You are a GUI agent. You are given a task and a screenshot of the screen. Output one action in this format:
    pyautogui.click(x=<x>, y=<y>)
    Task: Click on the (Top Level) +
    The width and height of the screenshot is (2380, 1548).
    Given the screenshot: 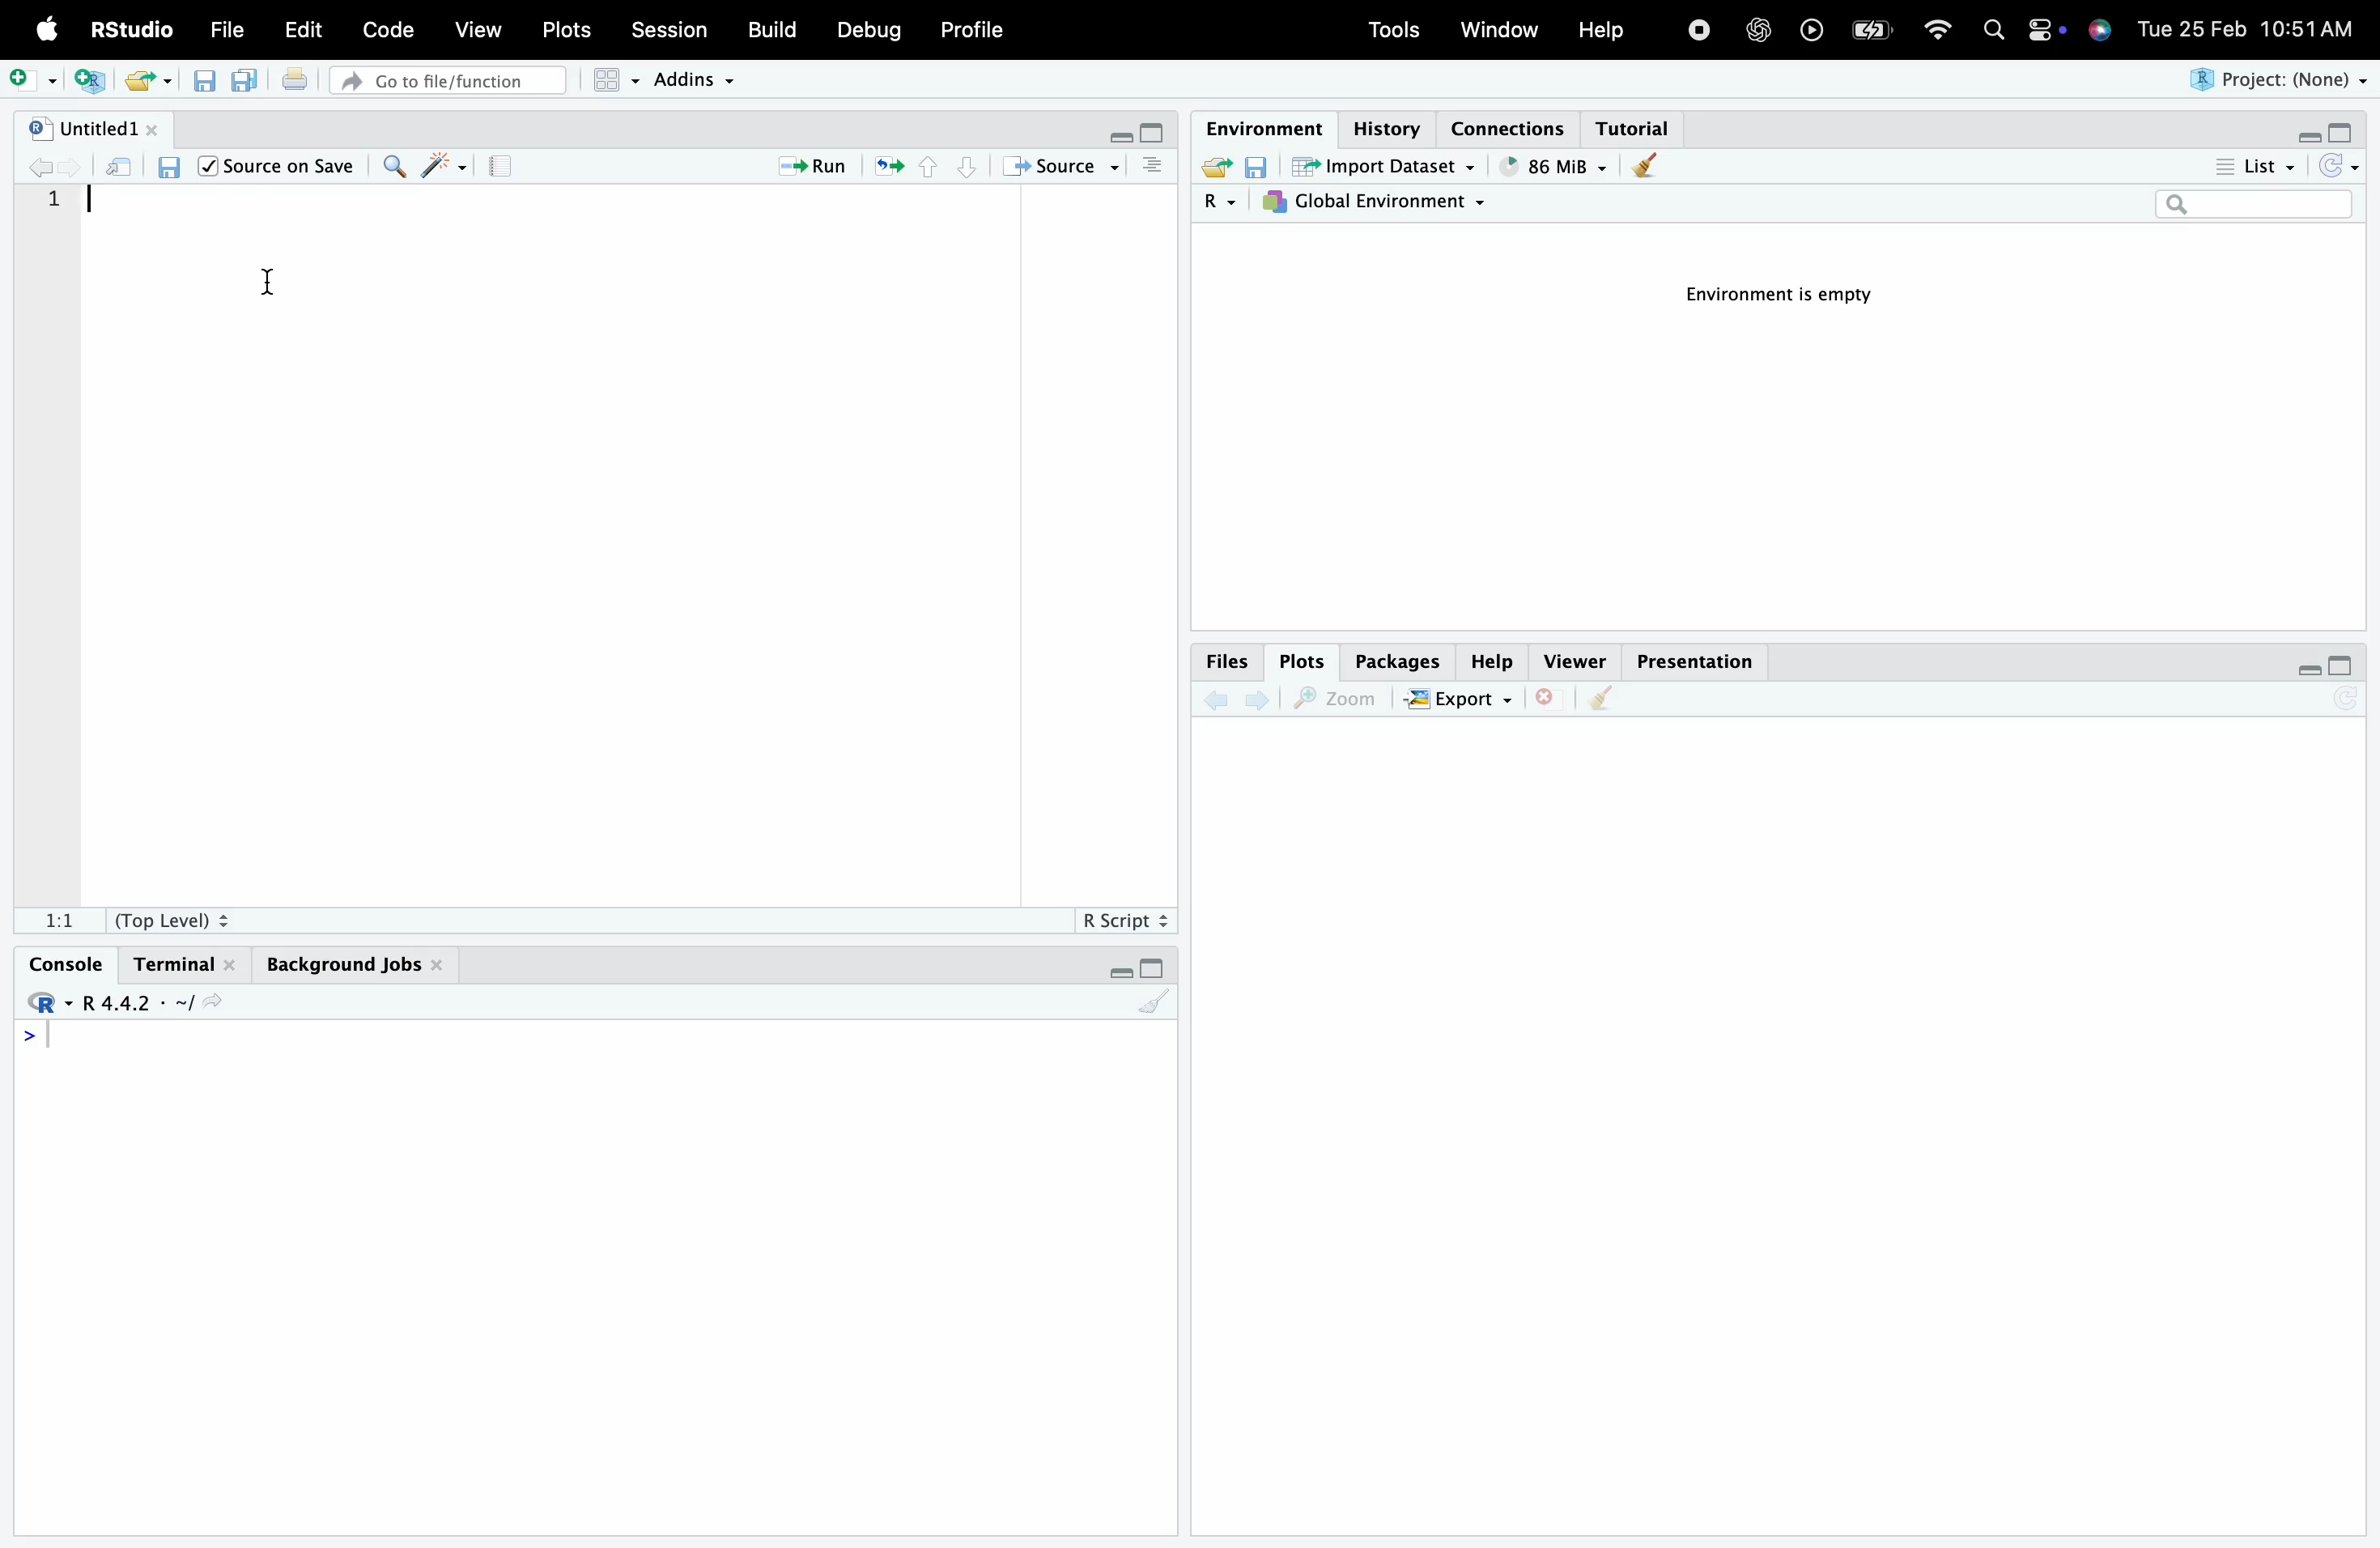 What is the action you would take?
    pyautogui.click(x=171, y=919)
    